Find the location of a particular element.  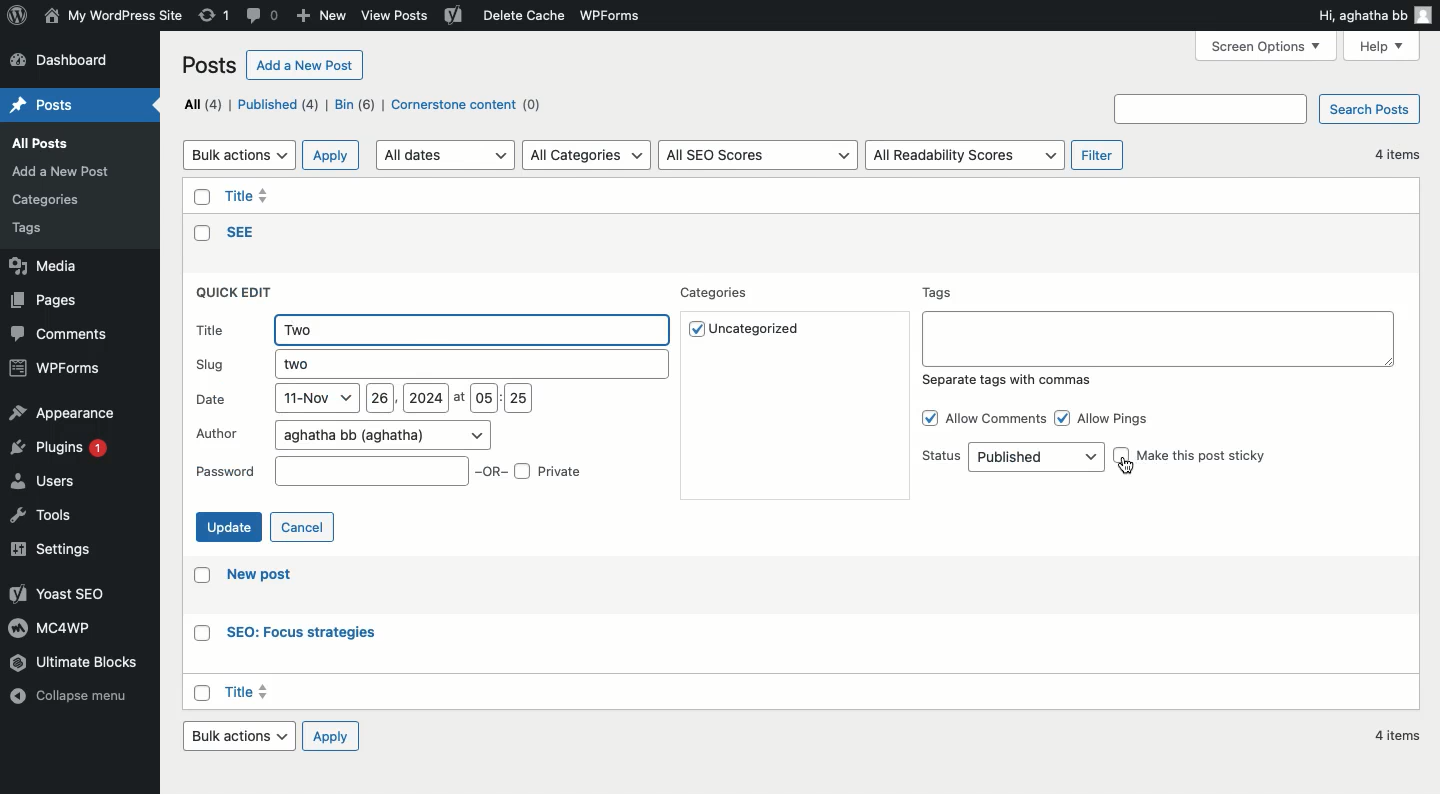

Users is located at coordinates (48, 484).